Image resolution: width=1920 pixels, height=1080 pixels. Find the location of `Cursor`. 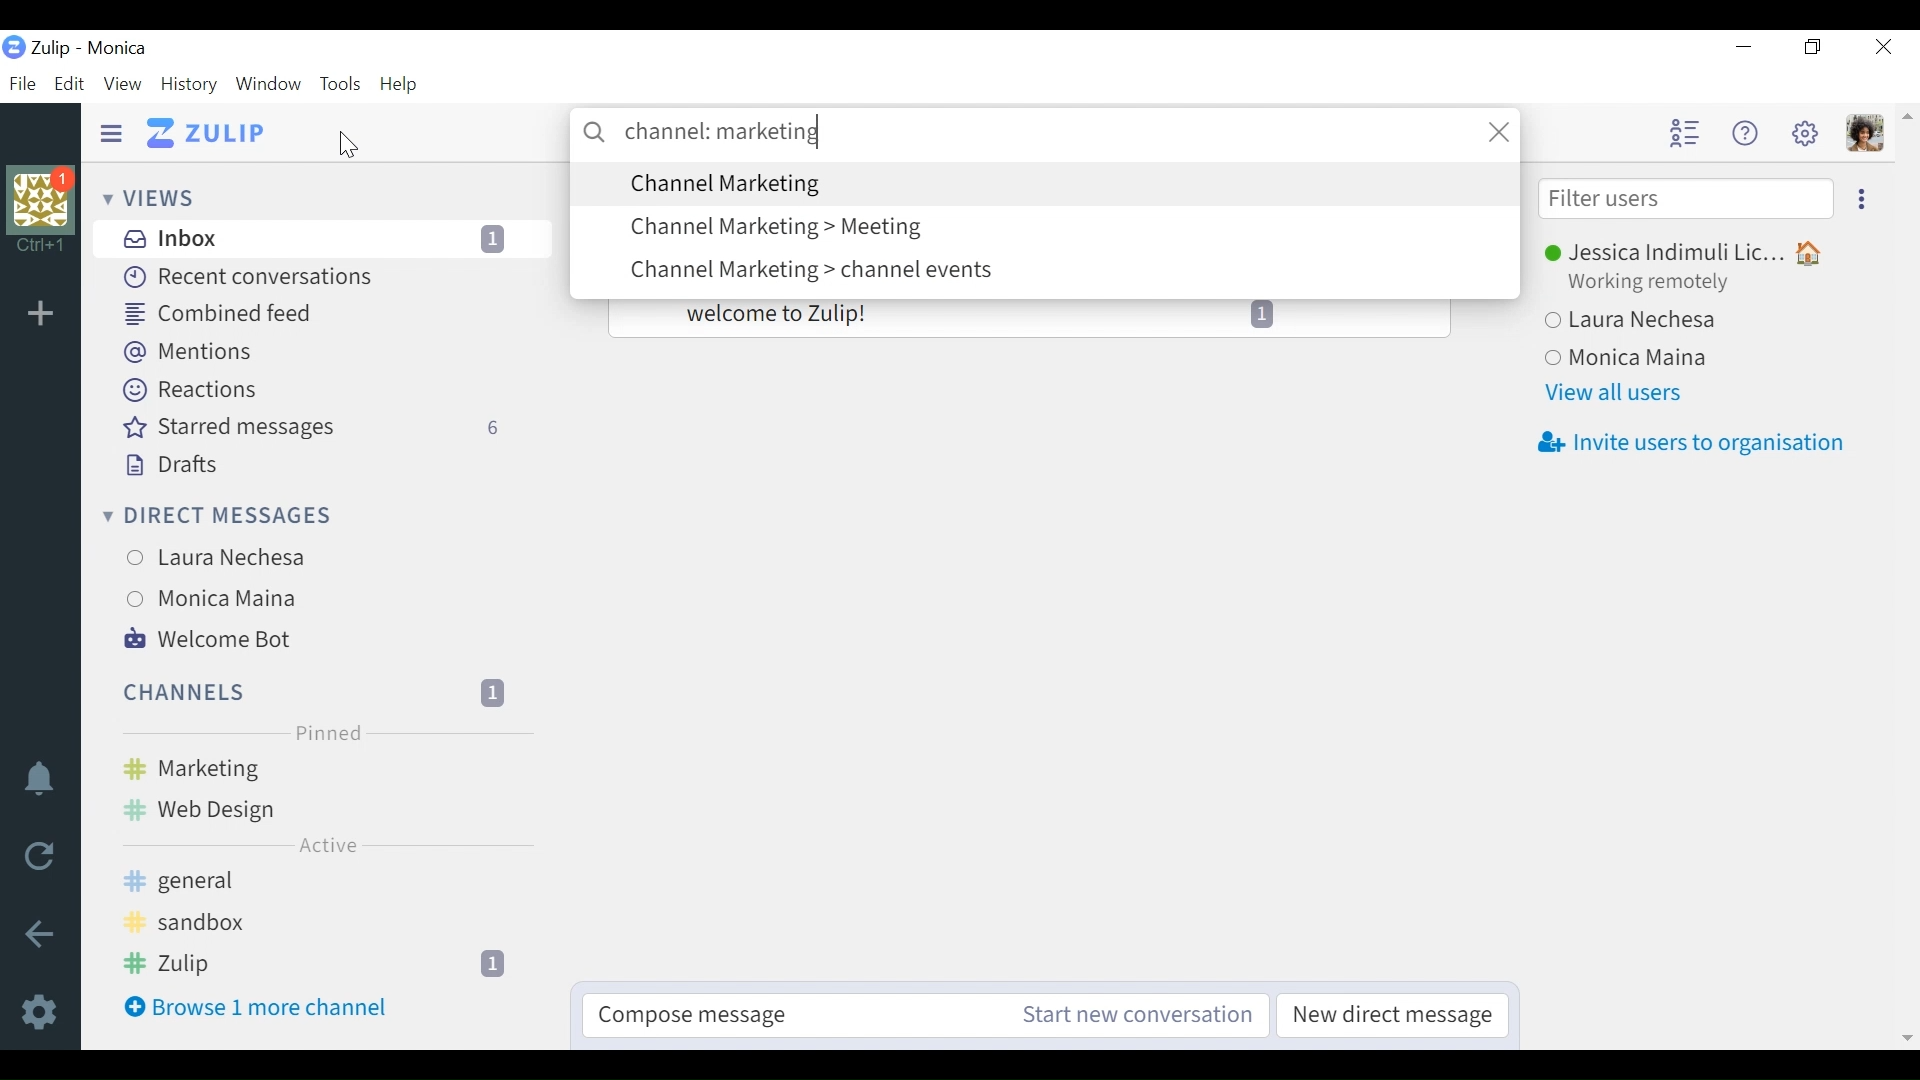

Cursor is located at coordinates (347, 146).